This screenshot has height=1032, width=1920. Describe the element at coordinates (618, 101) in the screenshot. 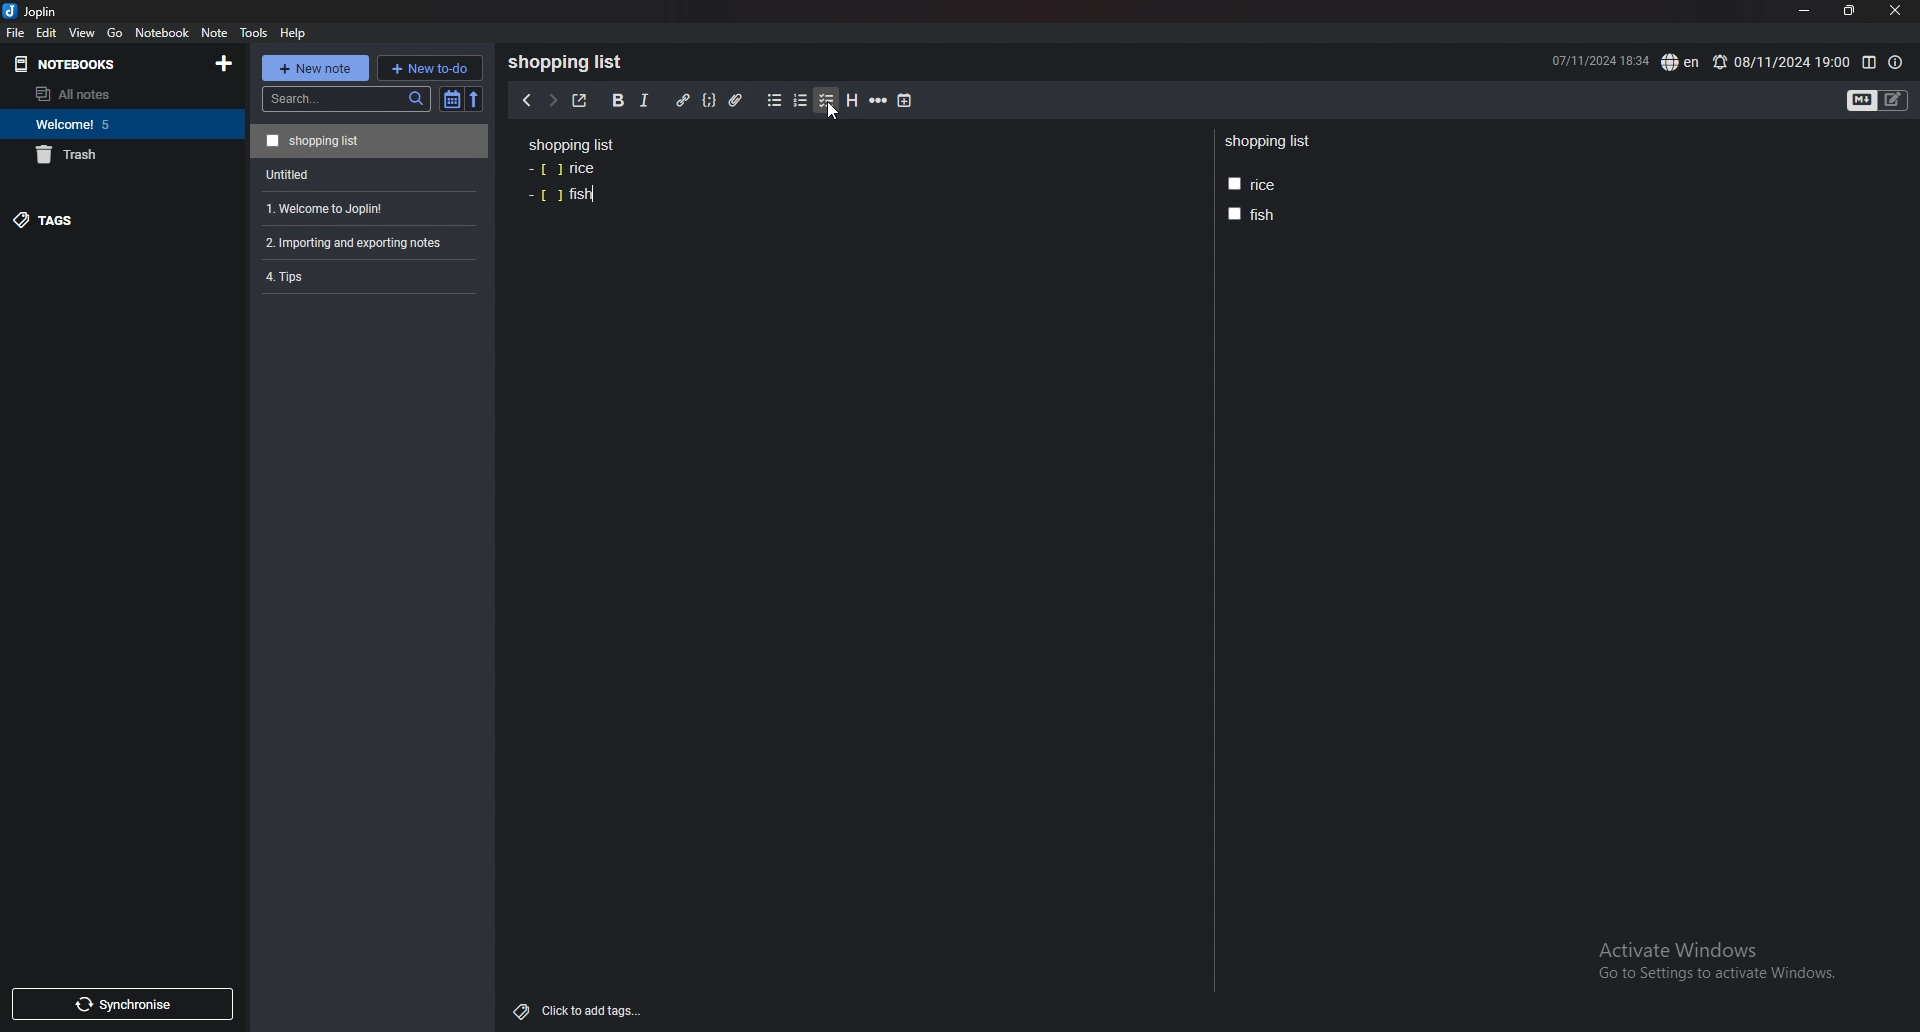

I see `bold` at that location.